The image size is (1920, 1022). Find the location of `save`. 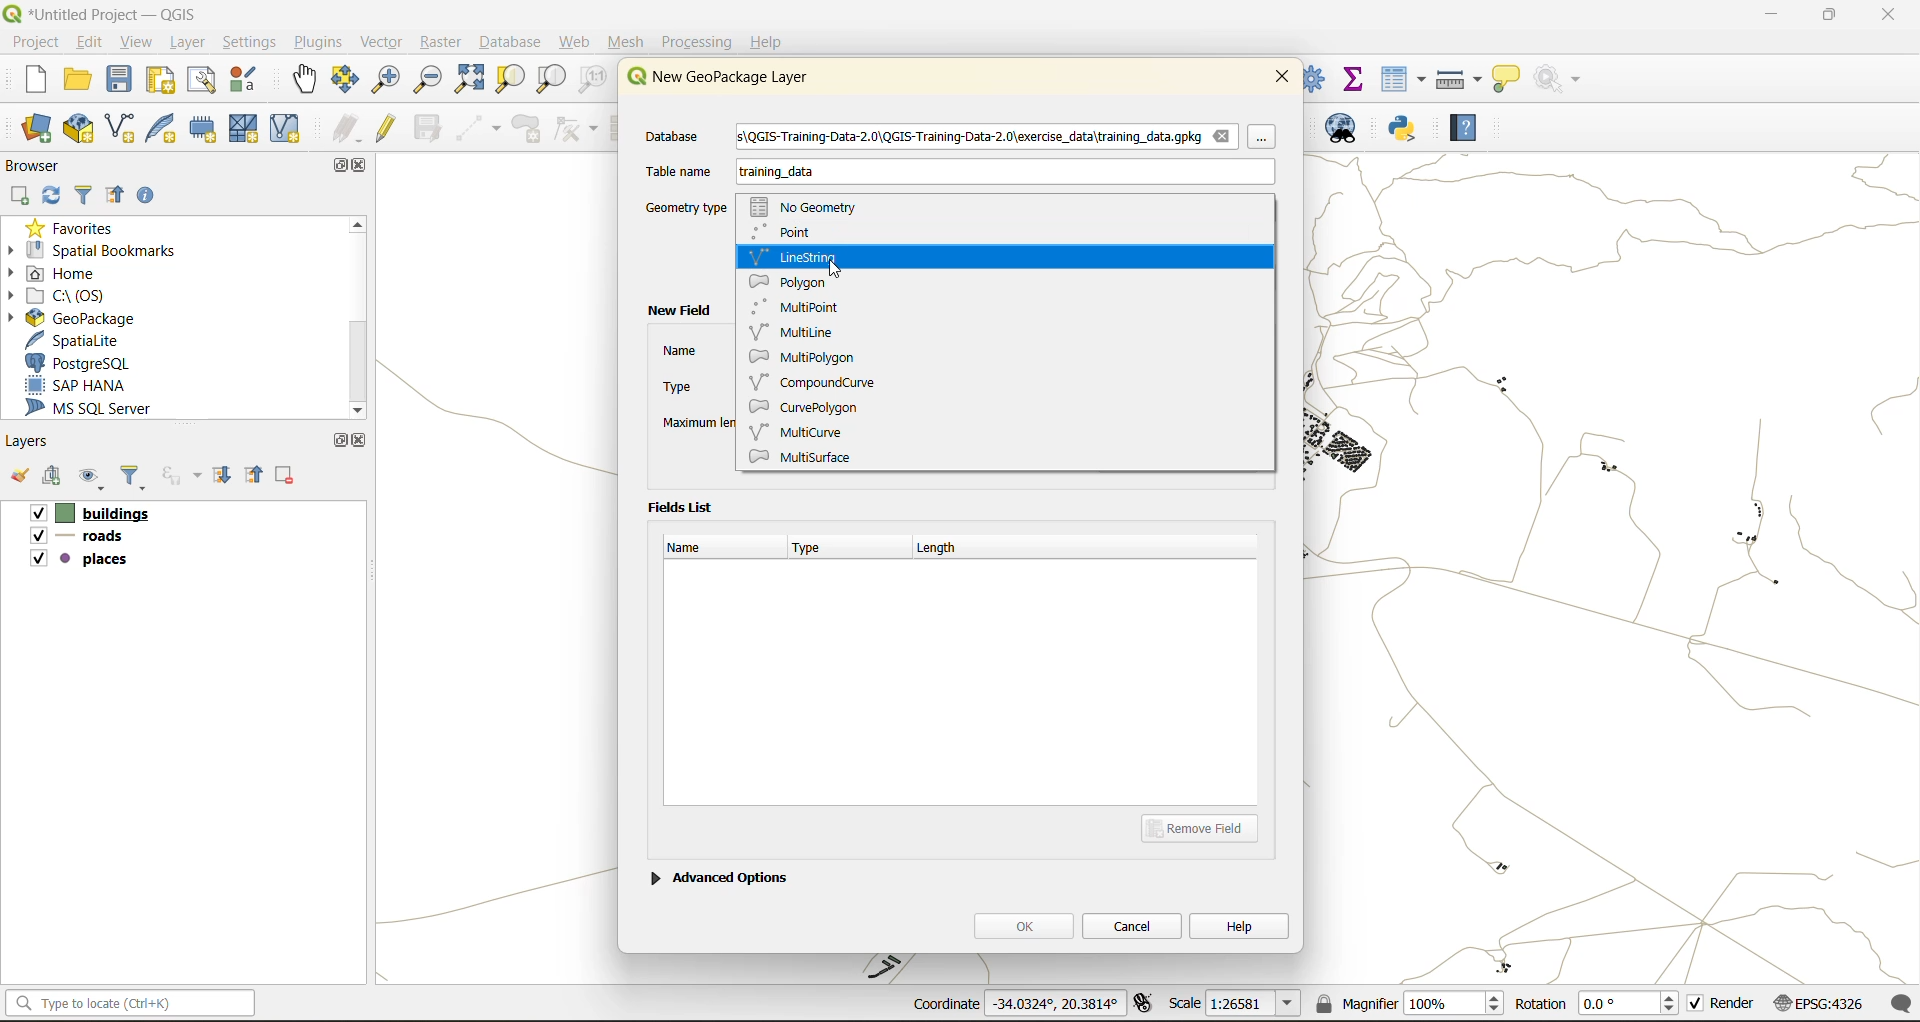

save is located at coordinates (121, 84).